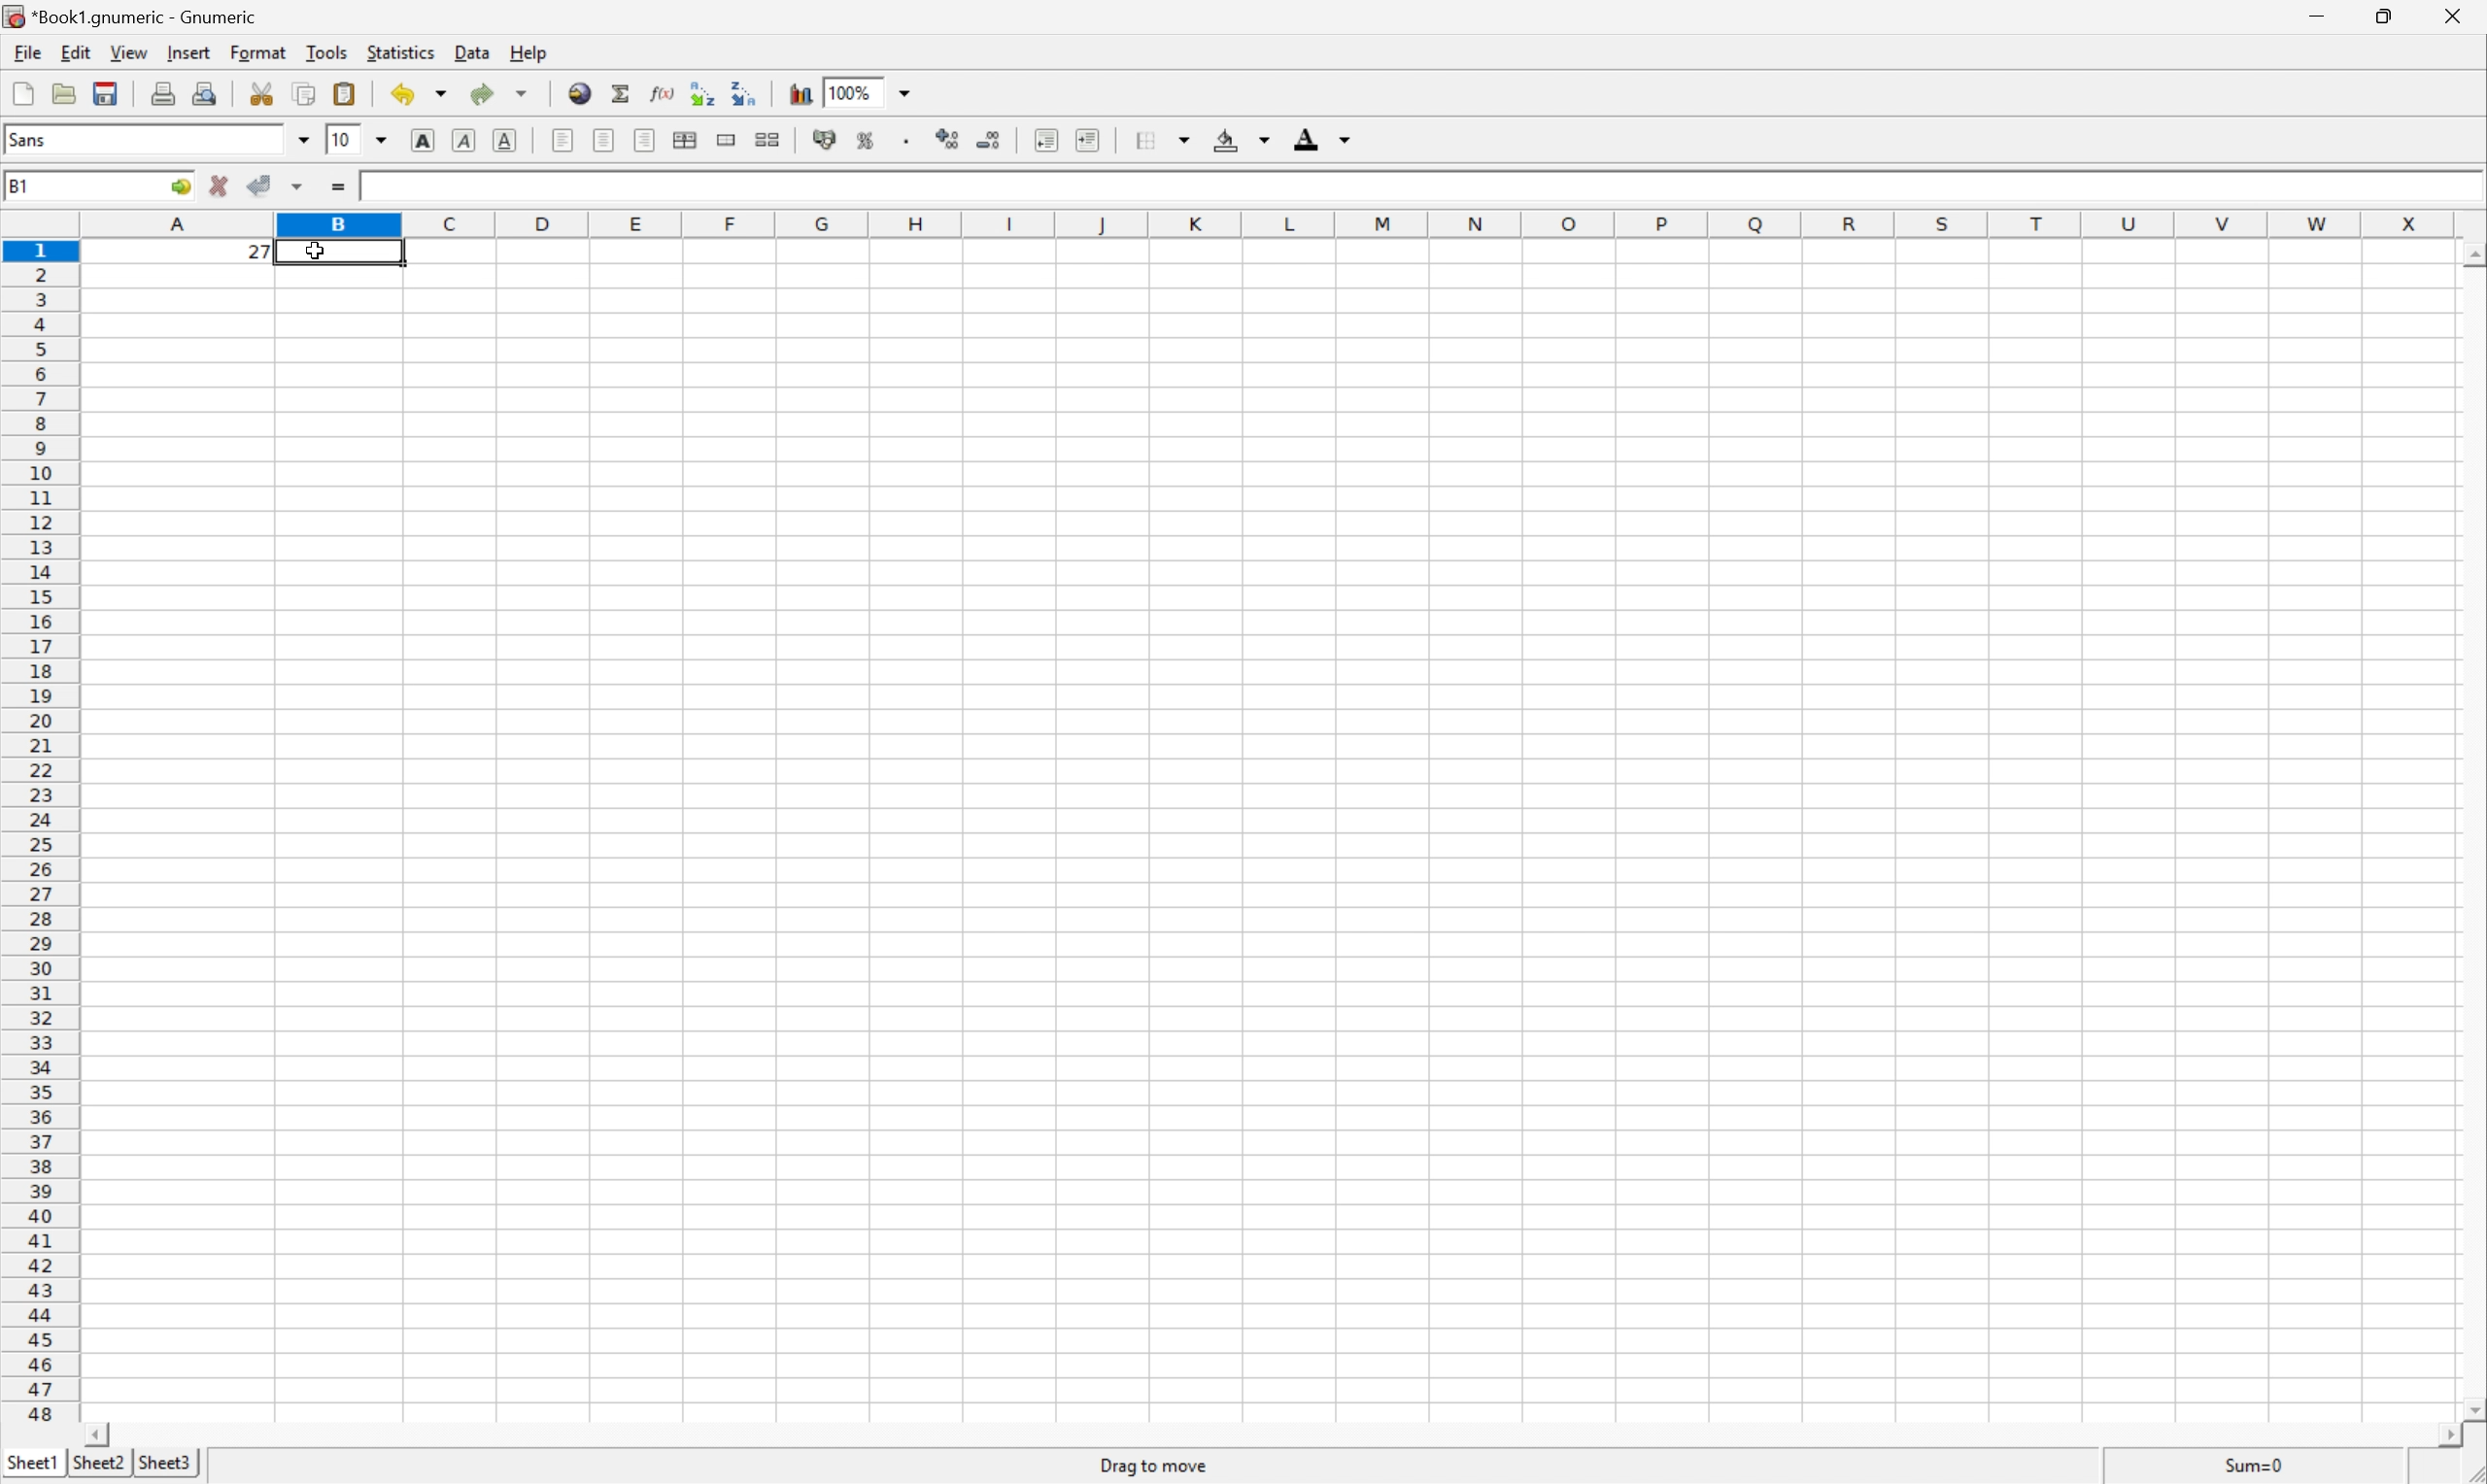 Image resolution: width=2487 pixels, height=1484 pixels. Describe the element at coordinates (344, 93) in the screenshot. I see `Paste clipboard` at that location.